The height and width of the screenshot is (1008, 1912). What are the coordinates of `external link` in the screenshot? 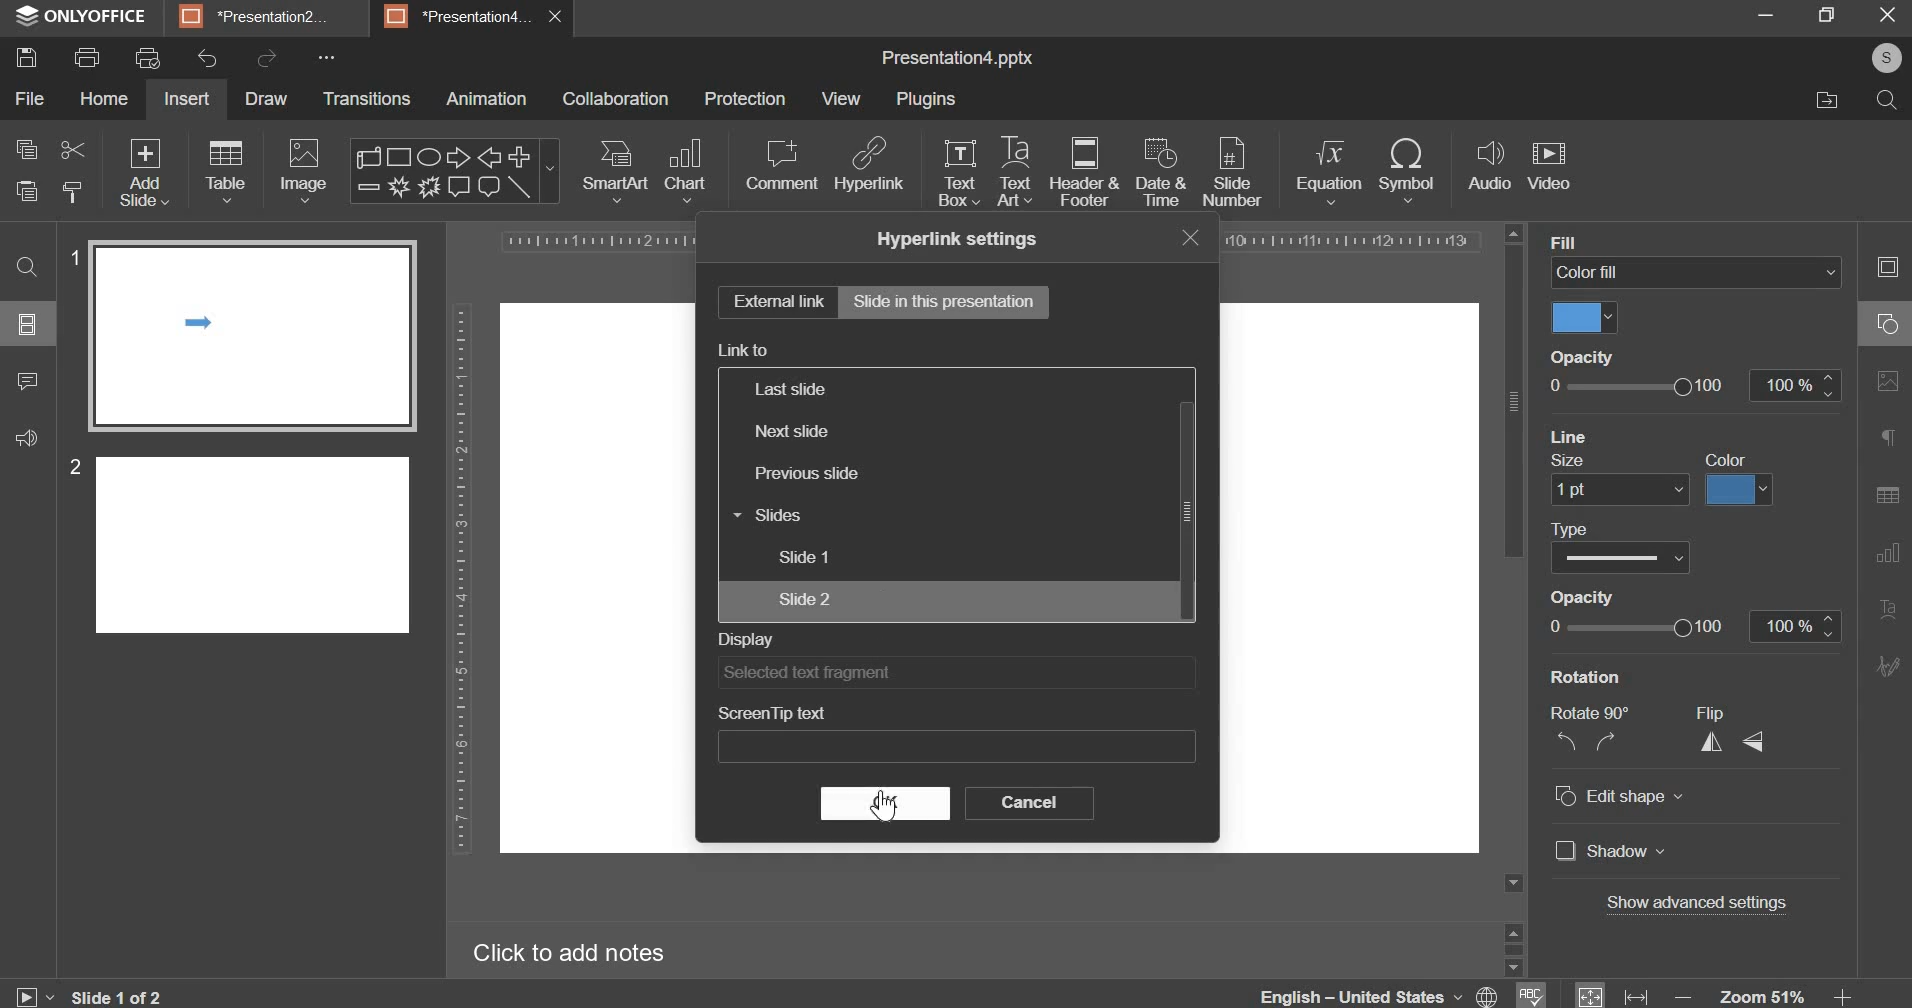 It's located at (775, 301).